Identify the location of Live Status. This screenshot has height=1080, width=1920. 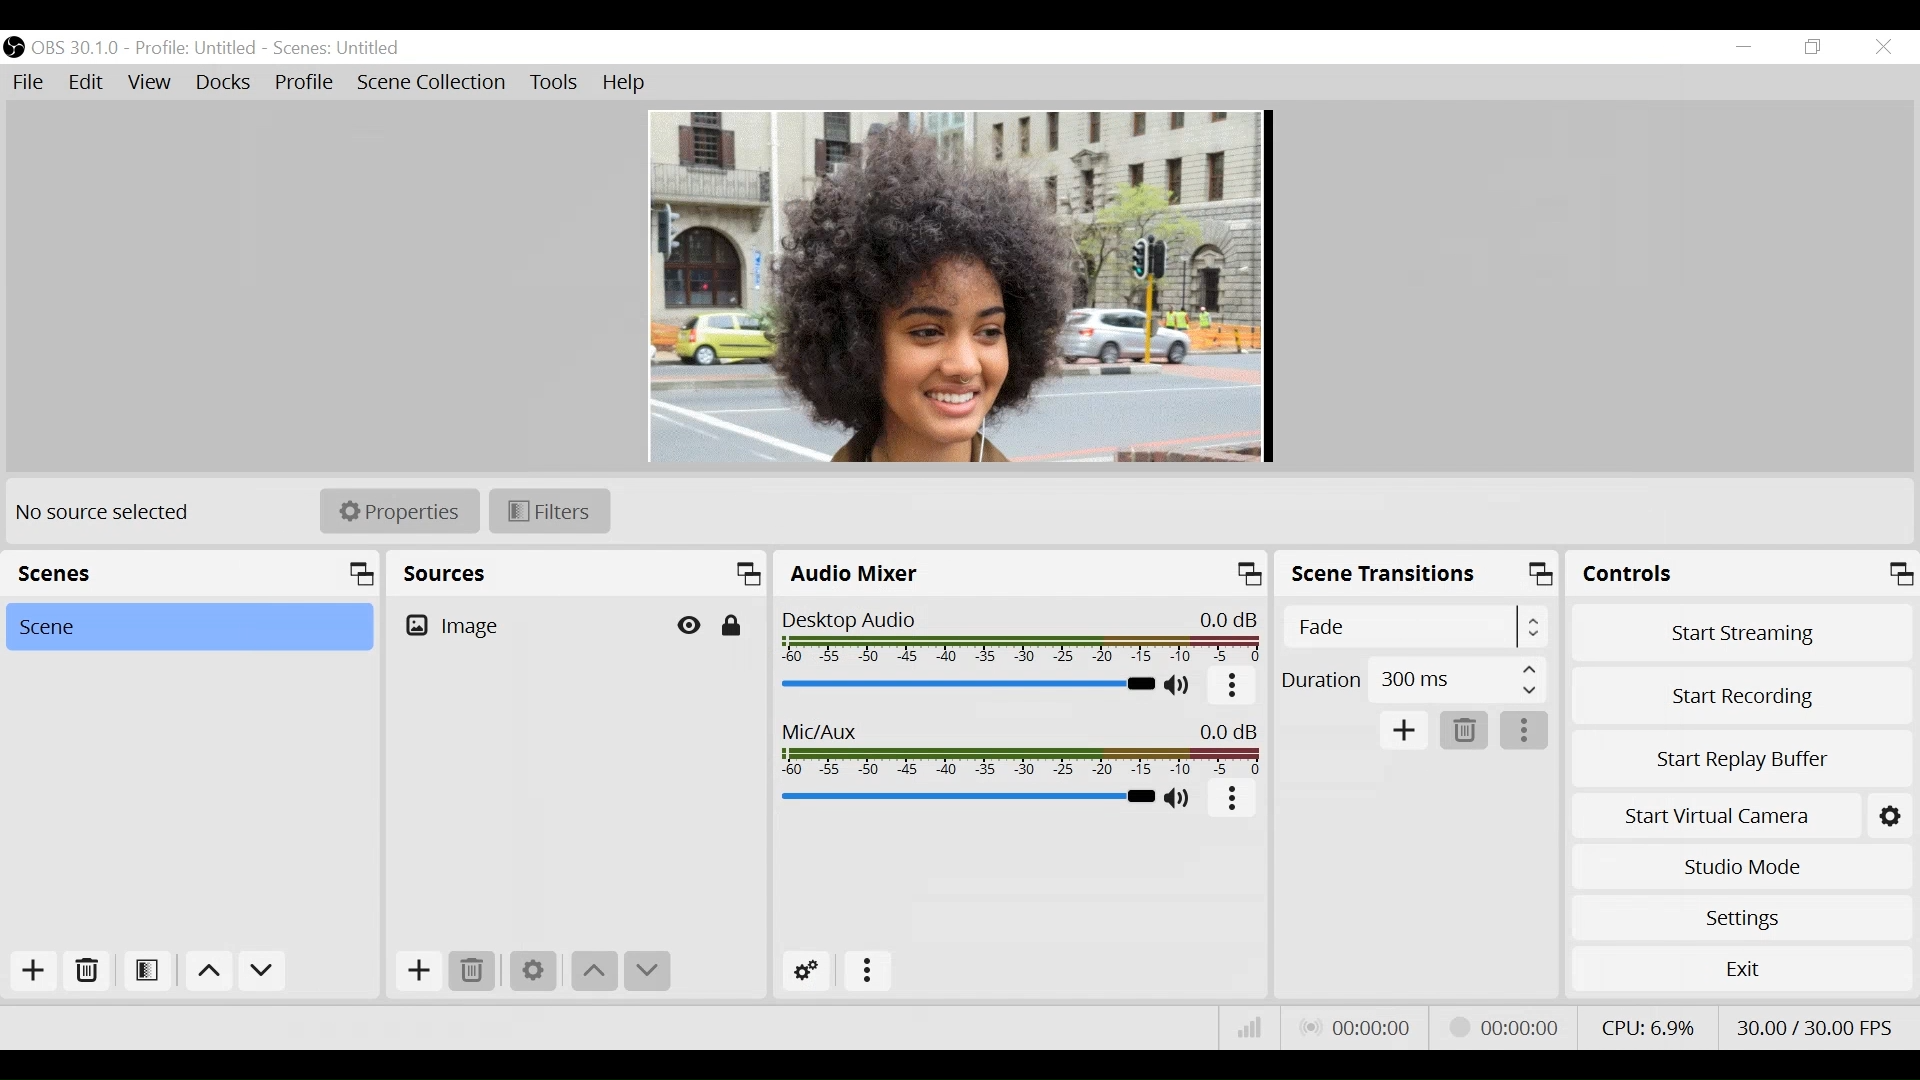
(1361, 1027).